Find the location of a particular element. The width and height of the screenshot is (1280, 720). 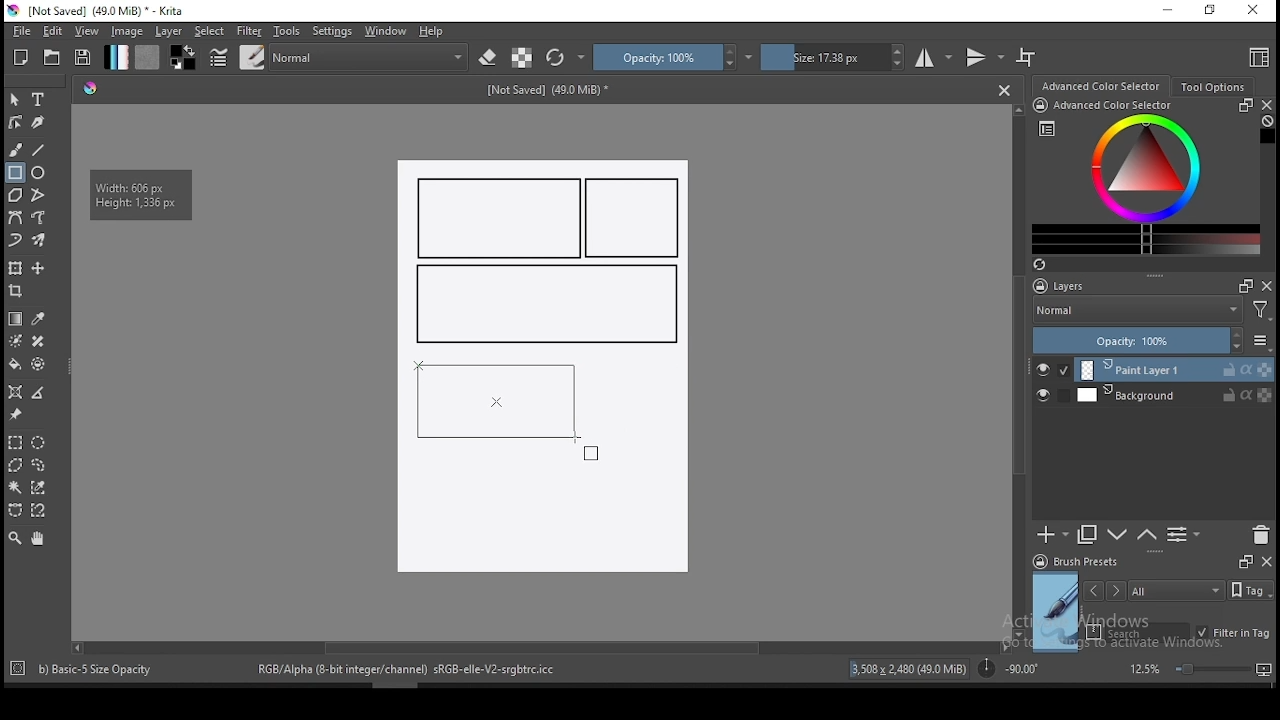

magnetic curve selection tool is located at coordinates (36, 510).